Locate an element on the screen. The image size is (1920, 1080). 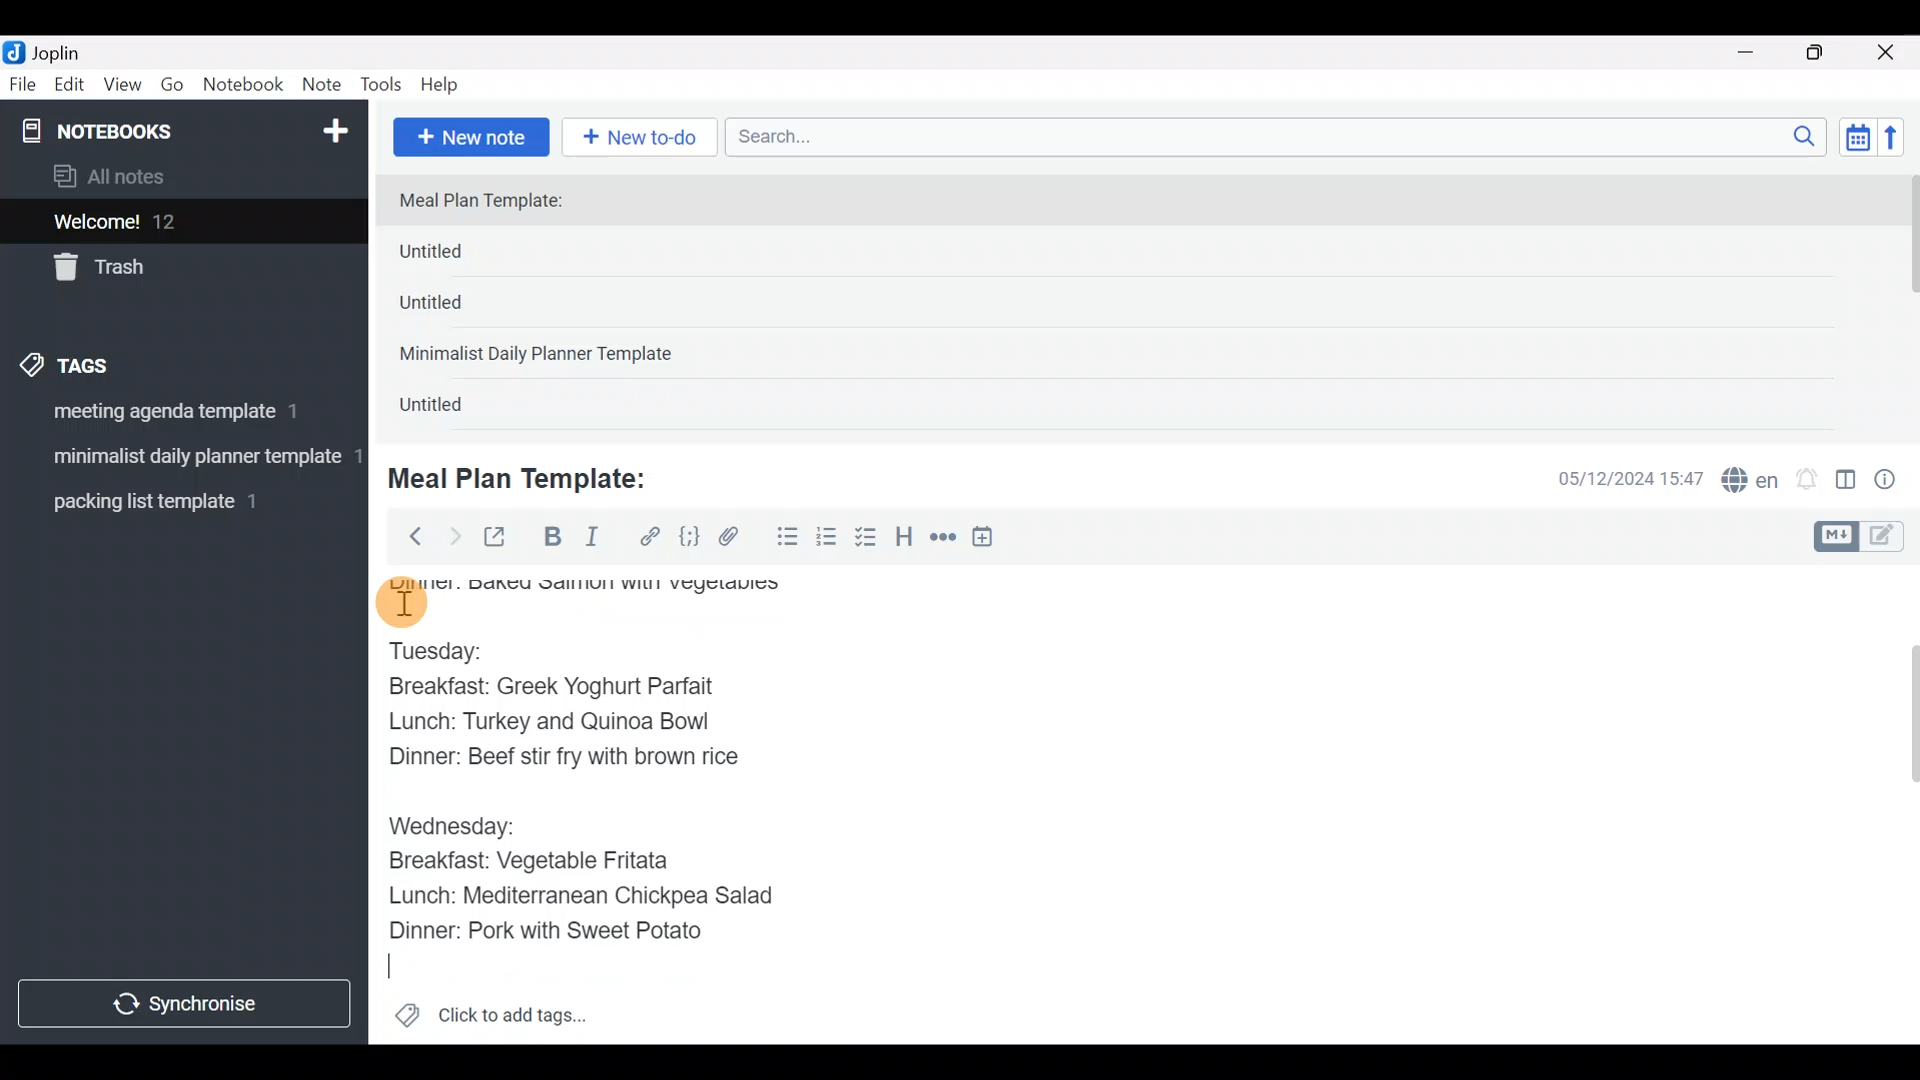
Go is located at coordinates (172, 89).